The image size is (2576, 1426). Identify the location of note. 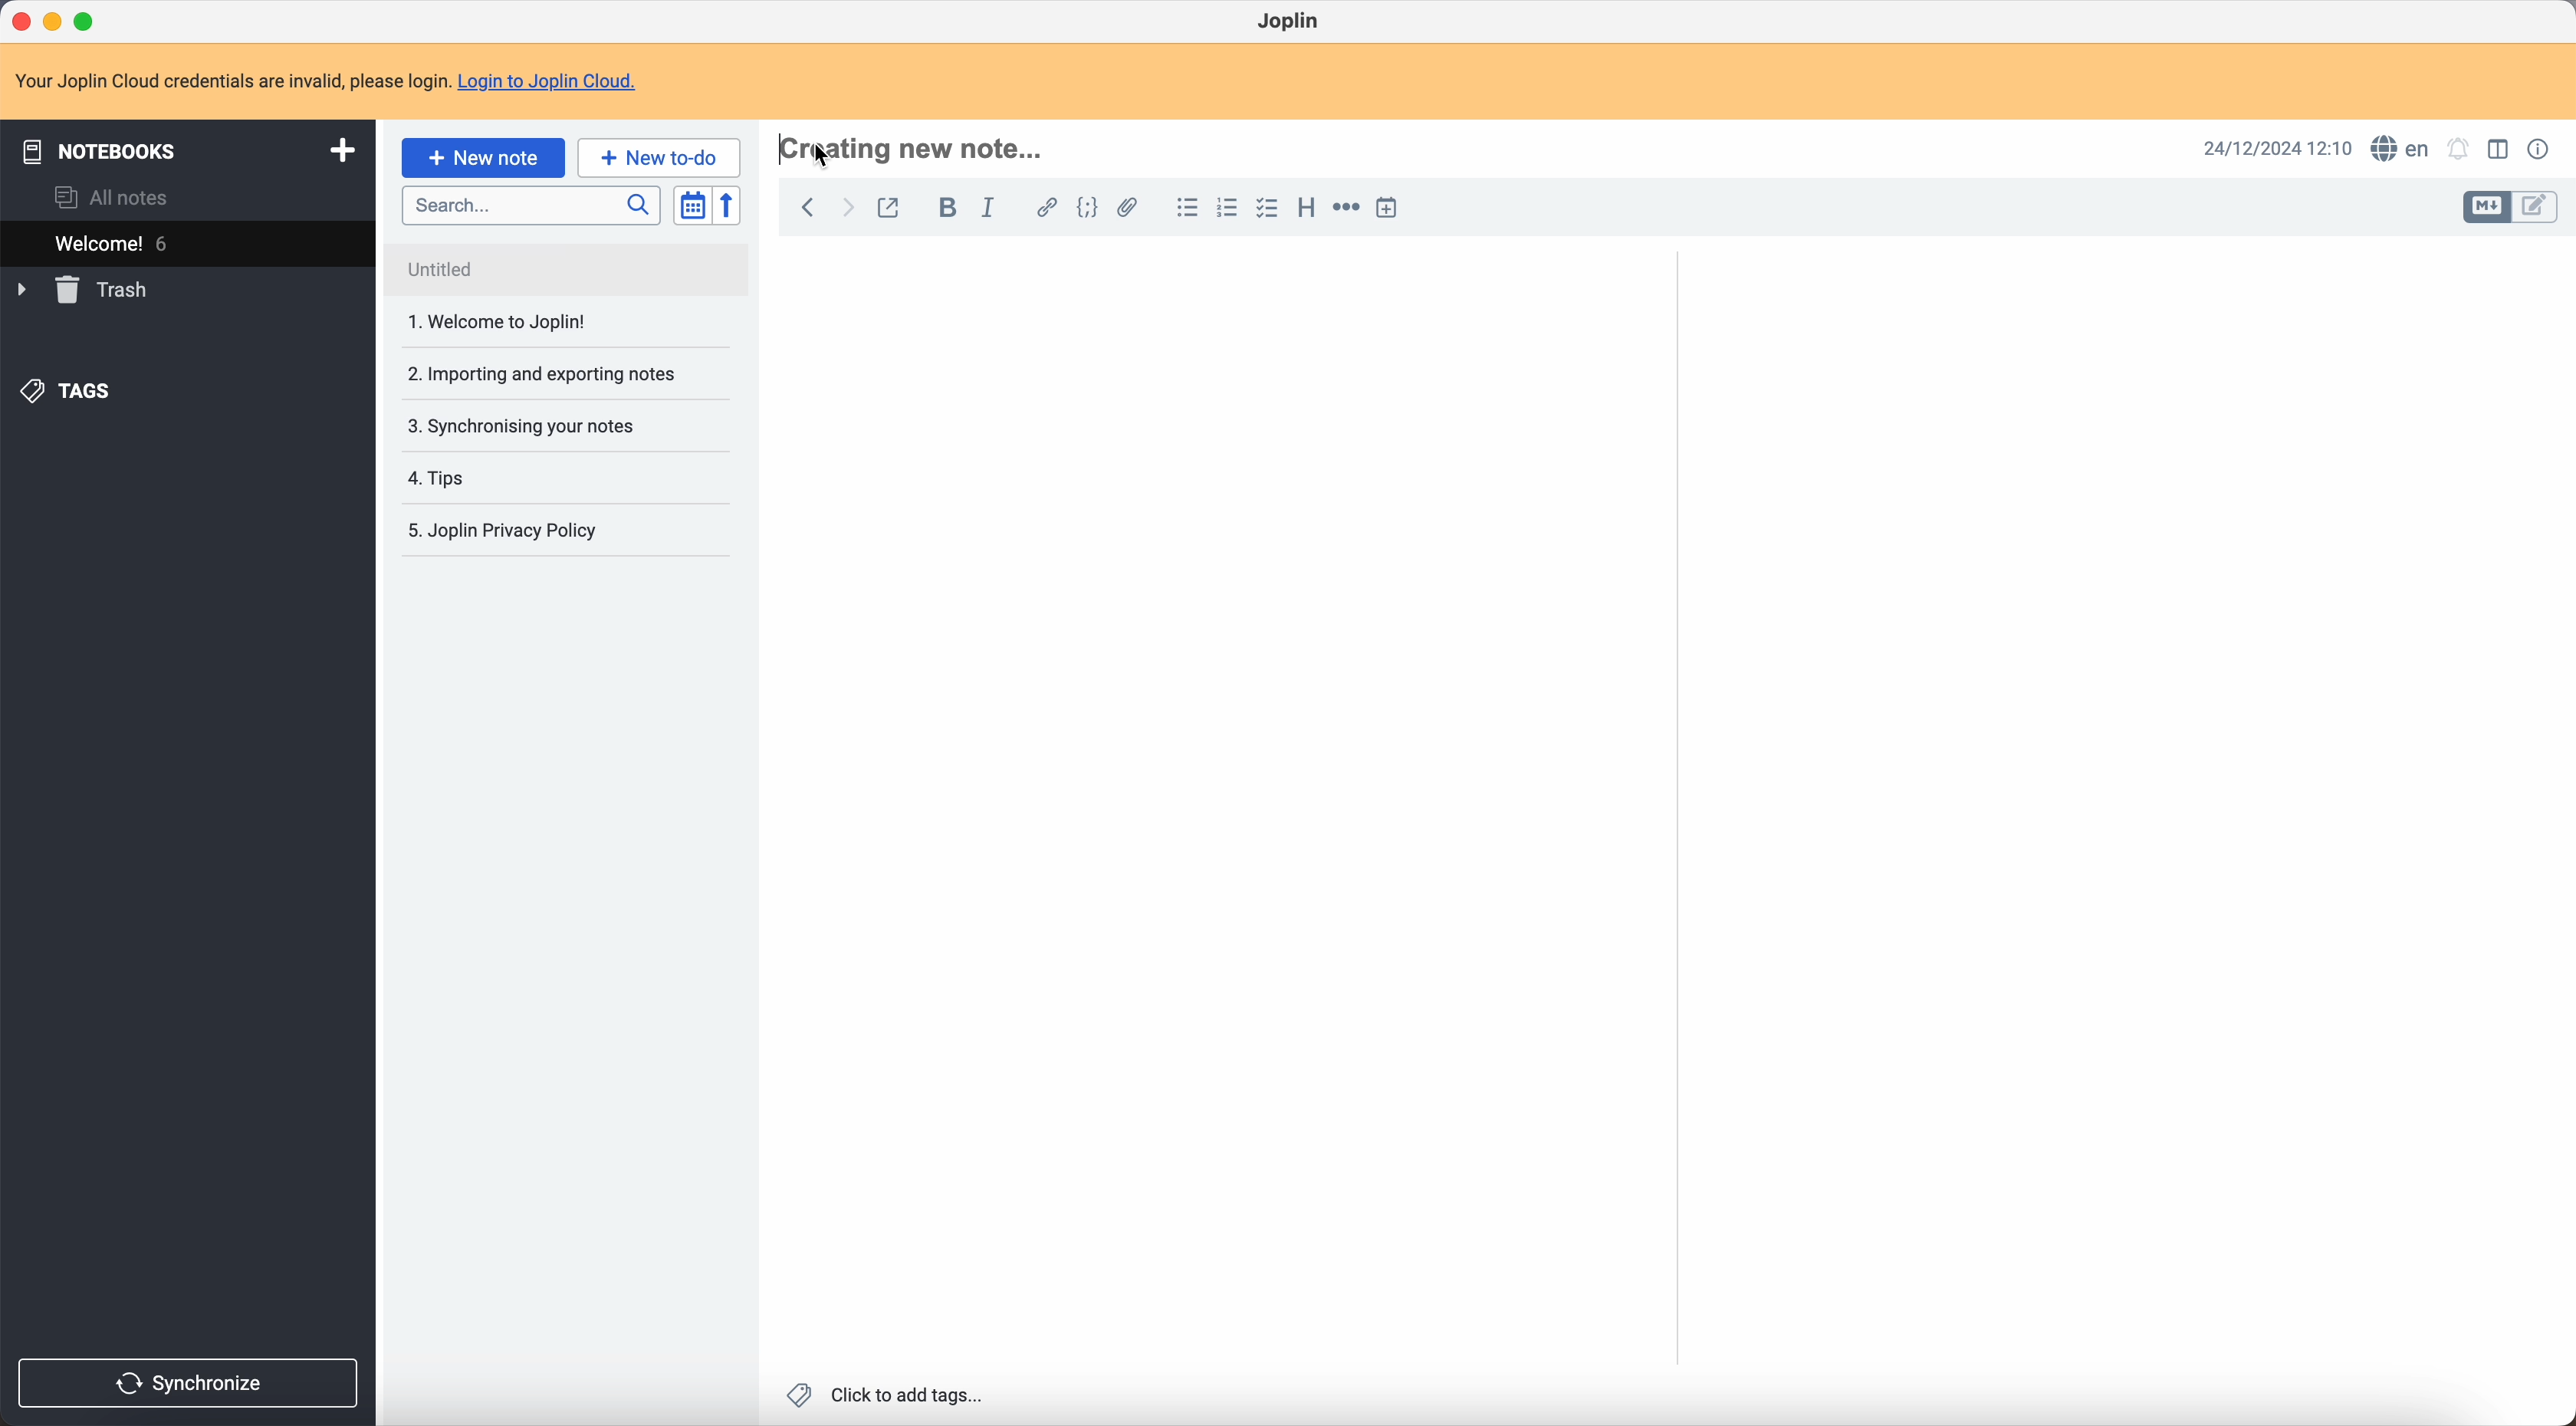
(327, 81).